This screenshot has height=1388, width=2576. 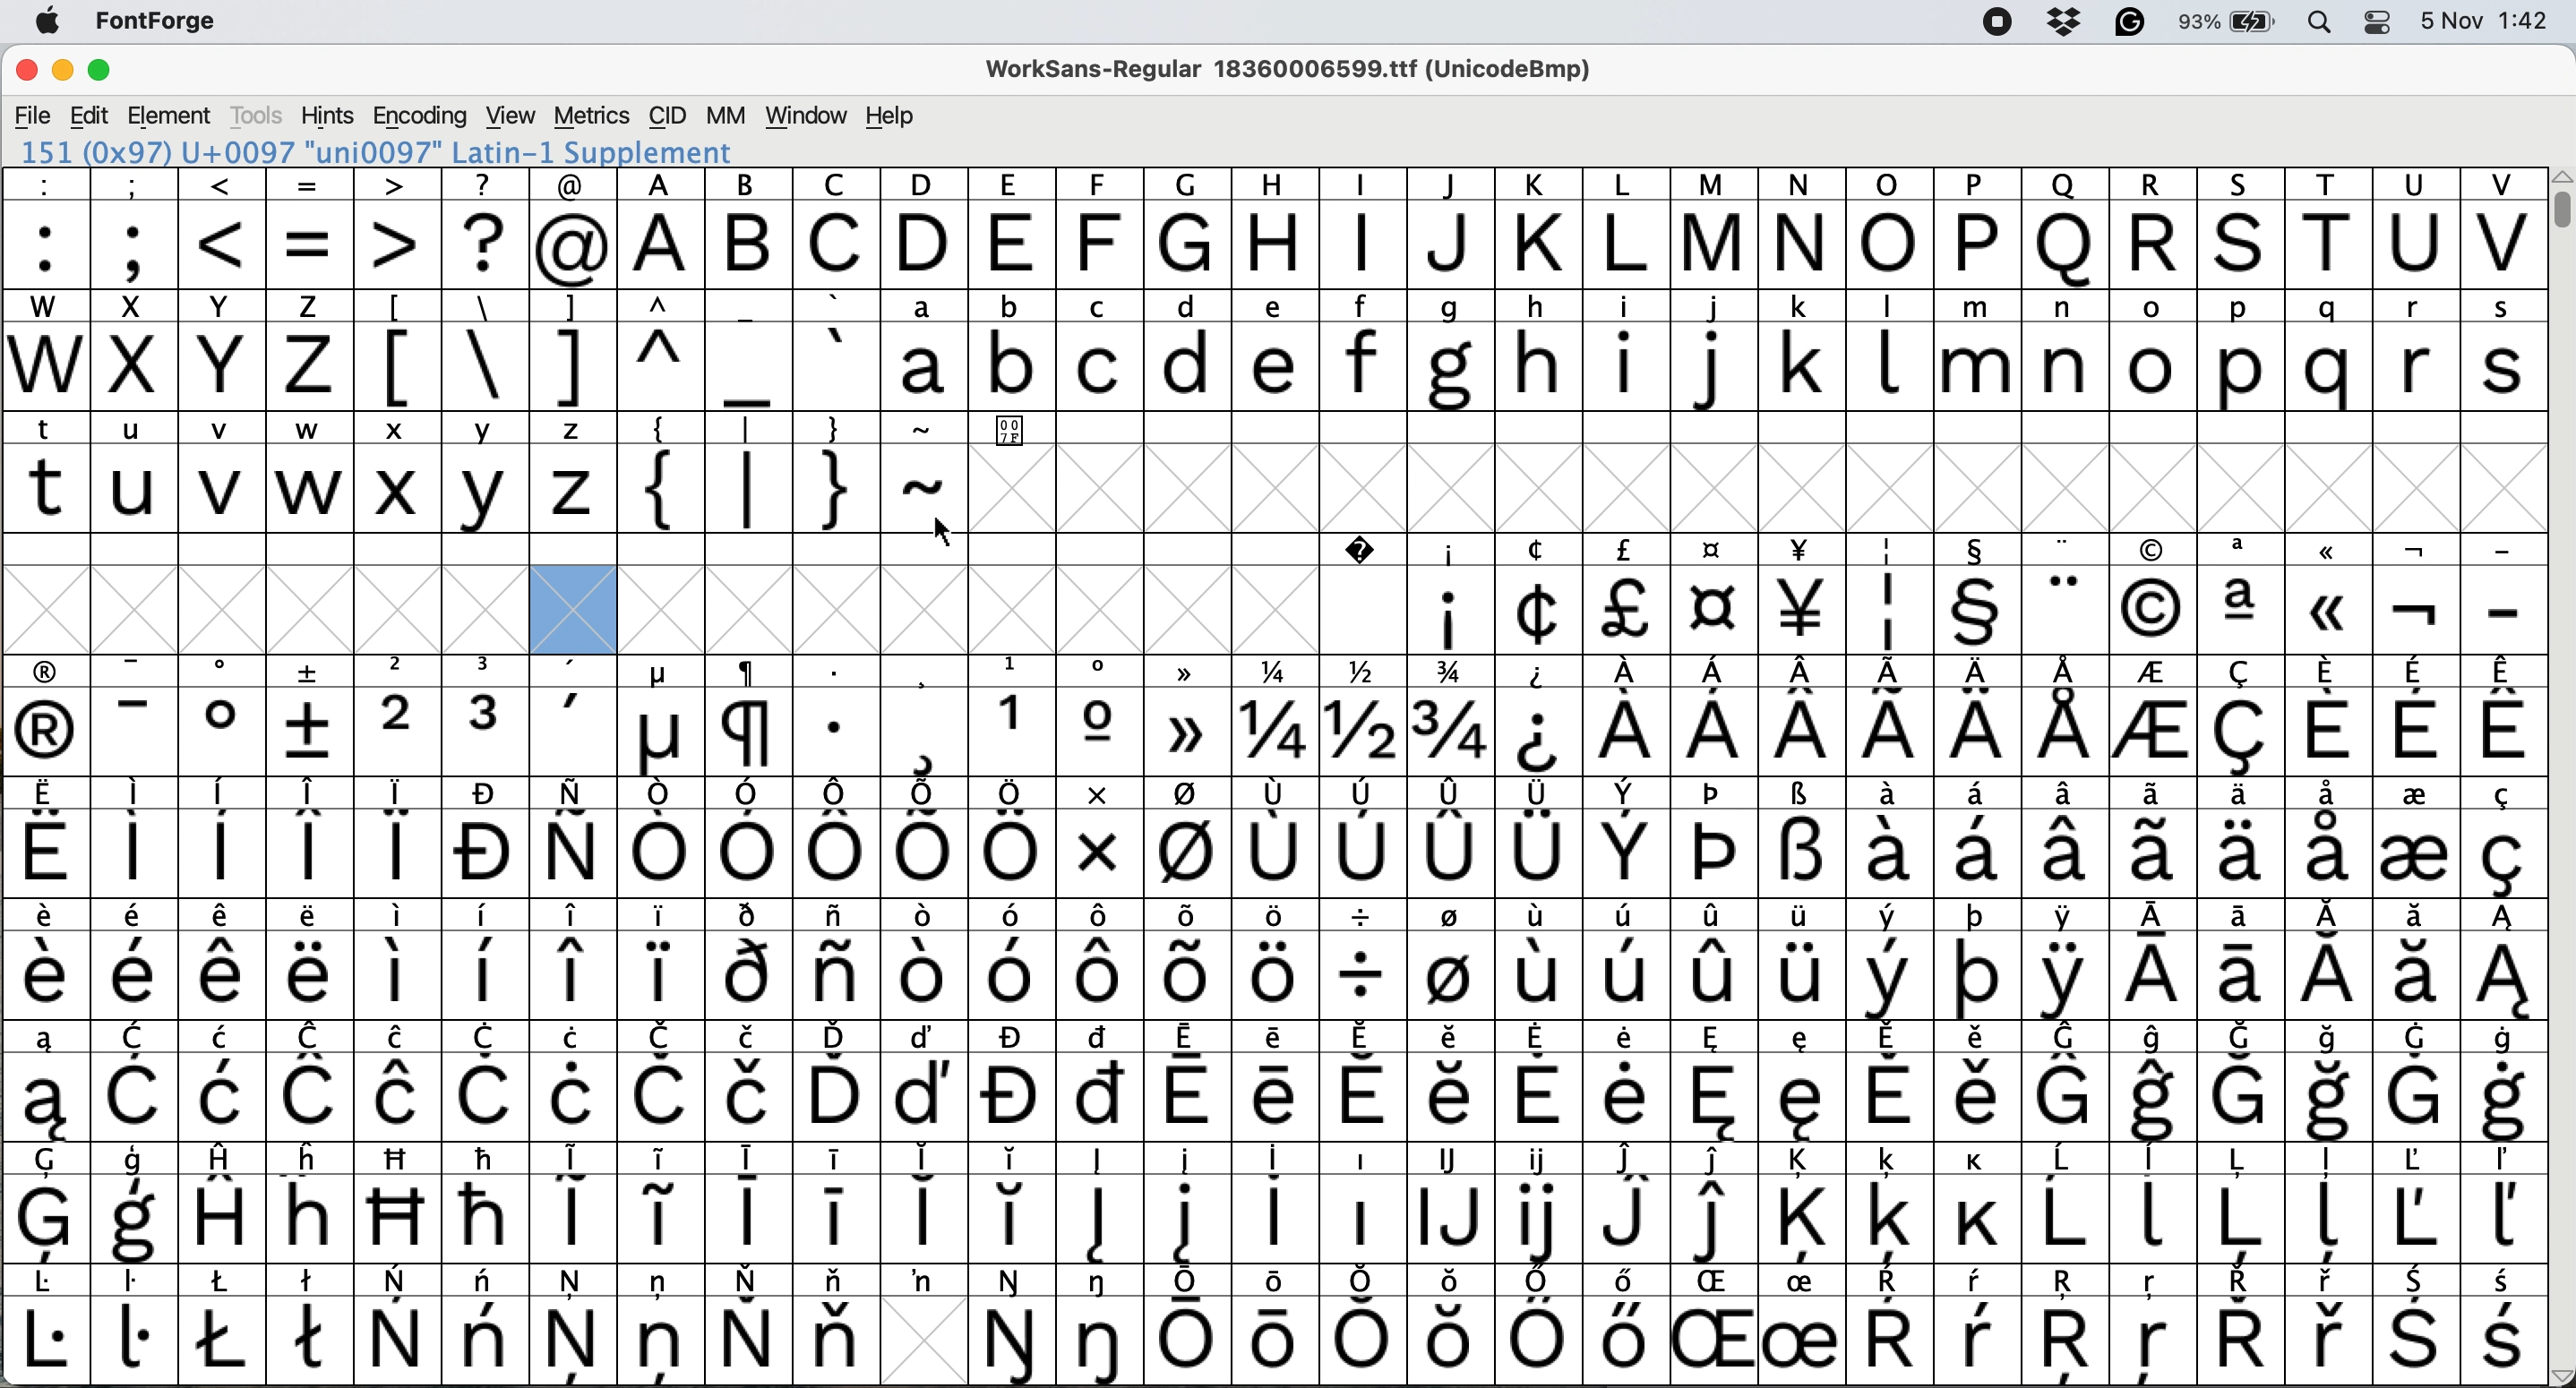 I want to click on control center, so click(x=2385, y=20).